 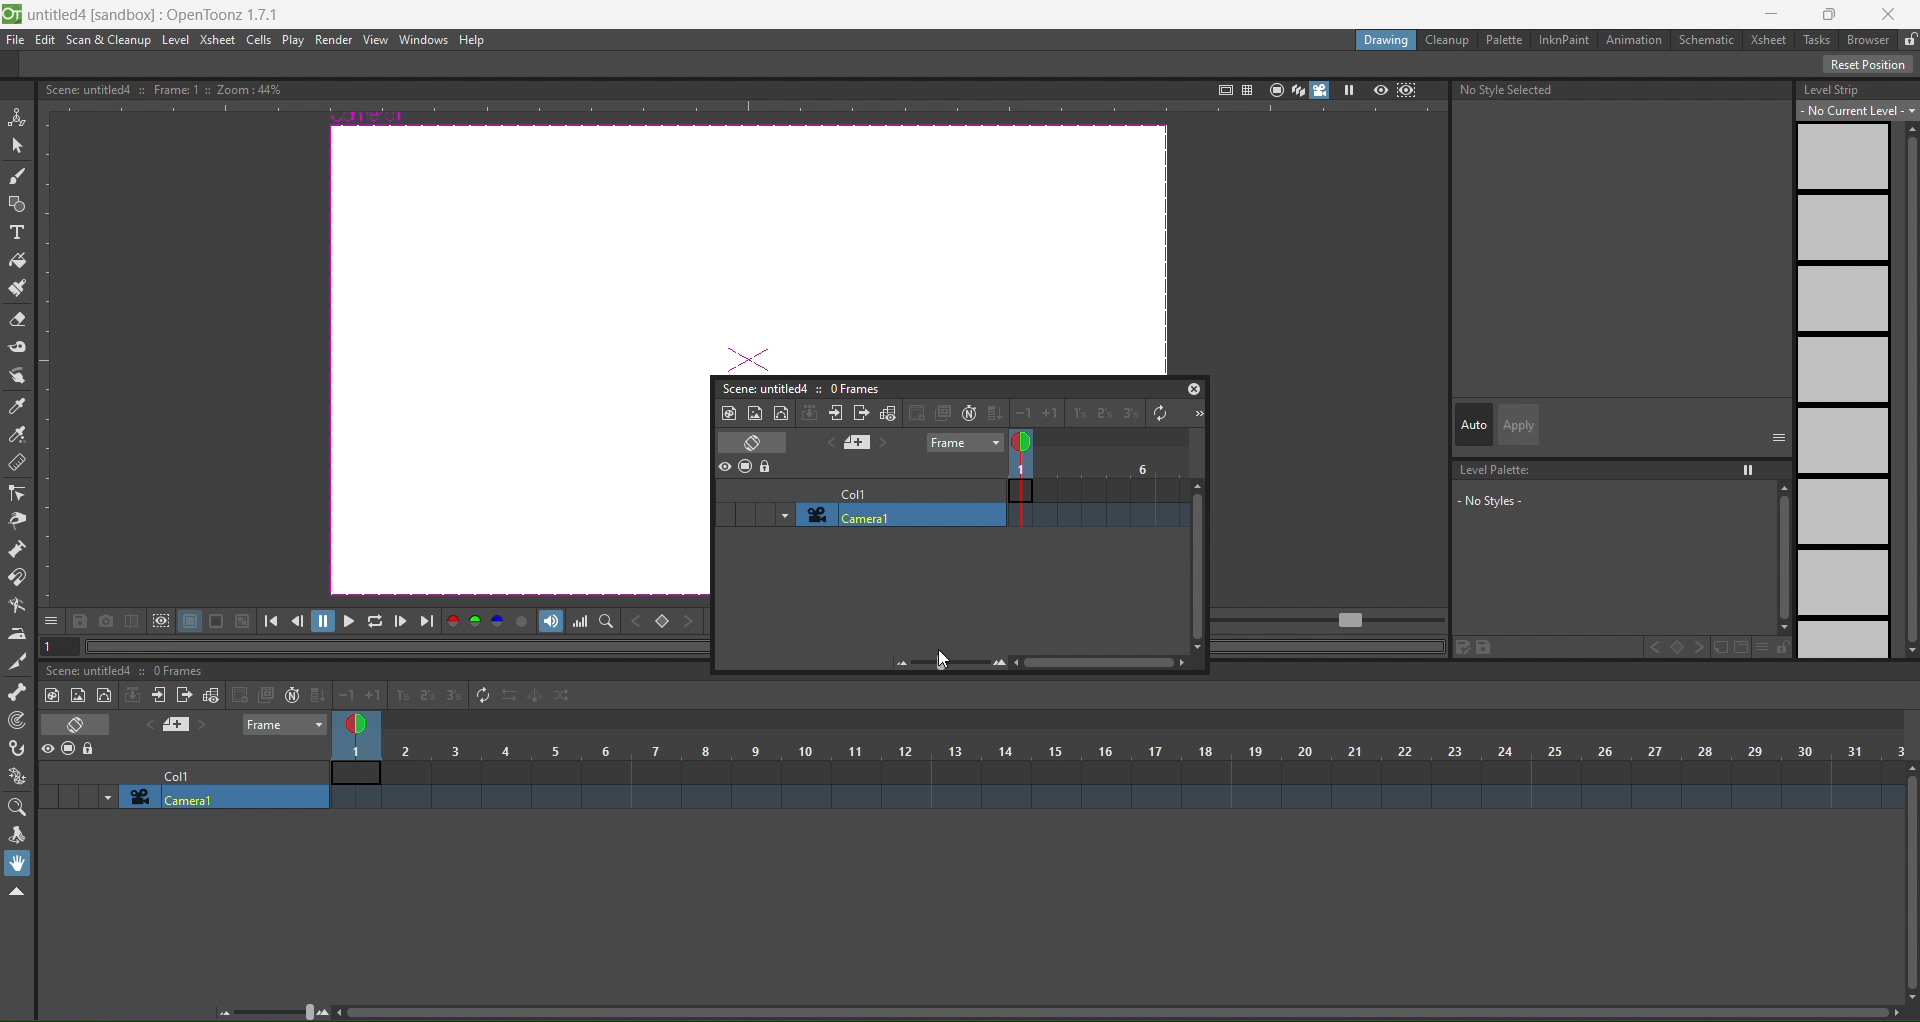 What do you see at coordinates (729, 412) in the screenshot?
I see `new toonz raster level` at bounding box center [729, 412].